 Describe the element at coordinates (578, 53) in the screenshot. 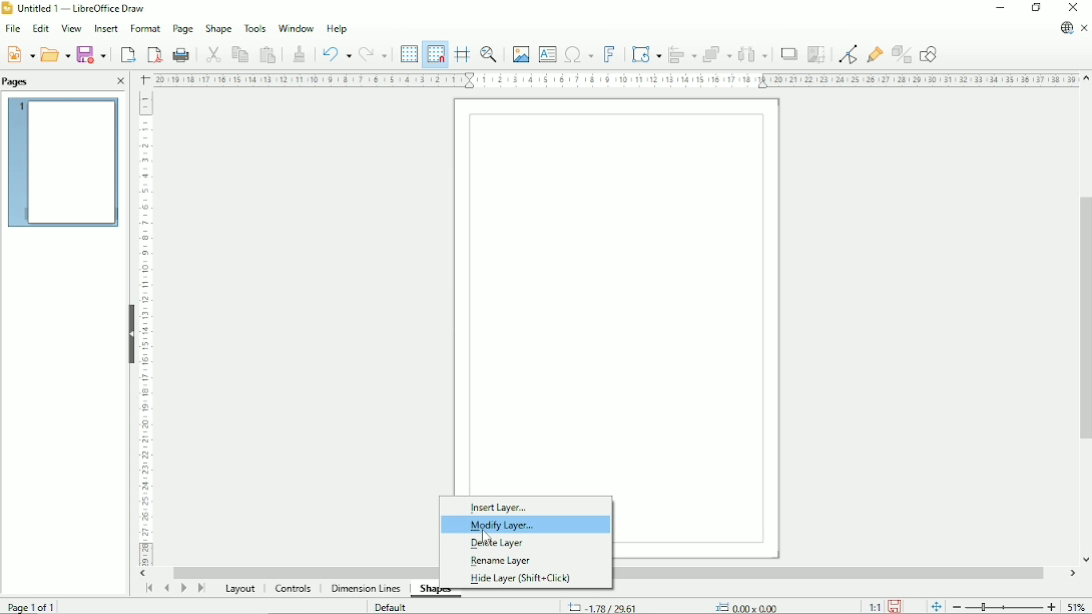

I see `Insert special characters` at that location.